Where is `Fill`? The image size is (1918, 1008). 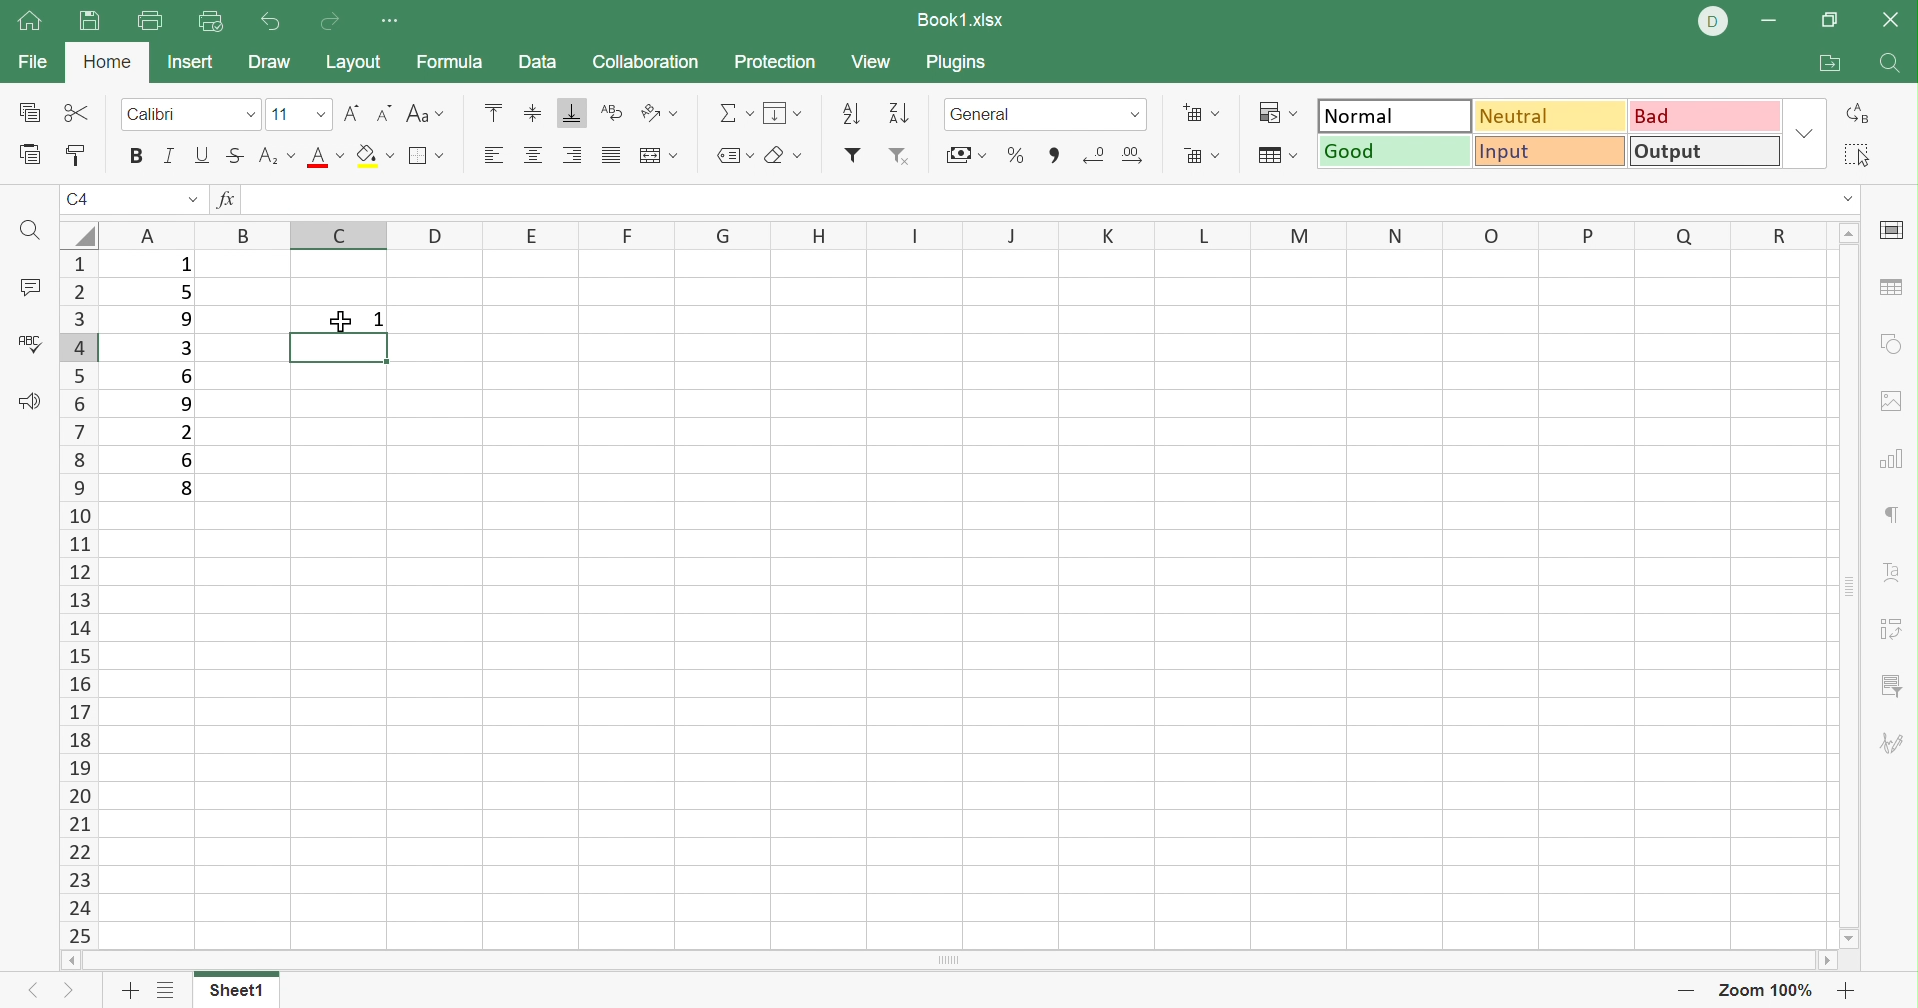
Fill is located at coordinates (782, 113).